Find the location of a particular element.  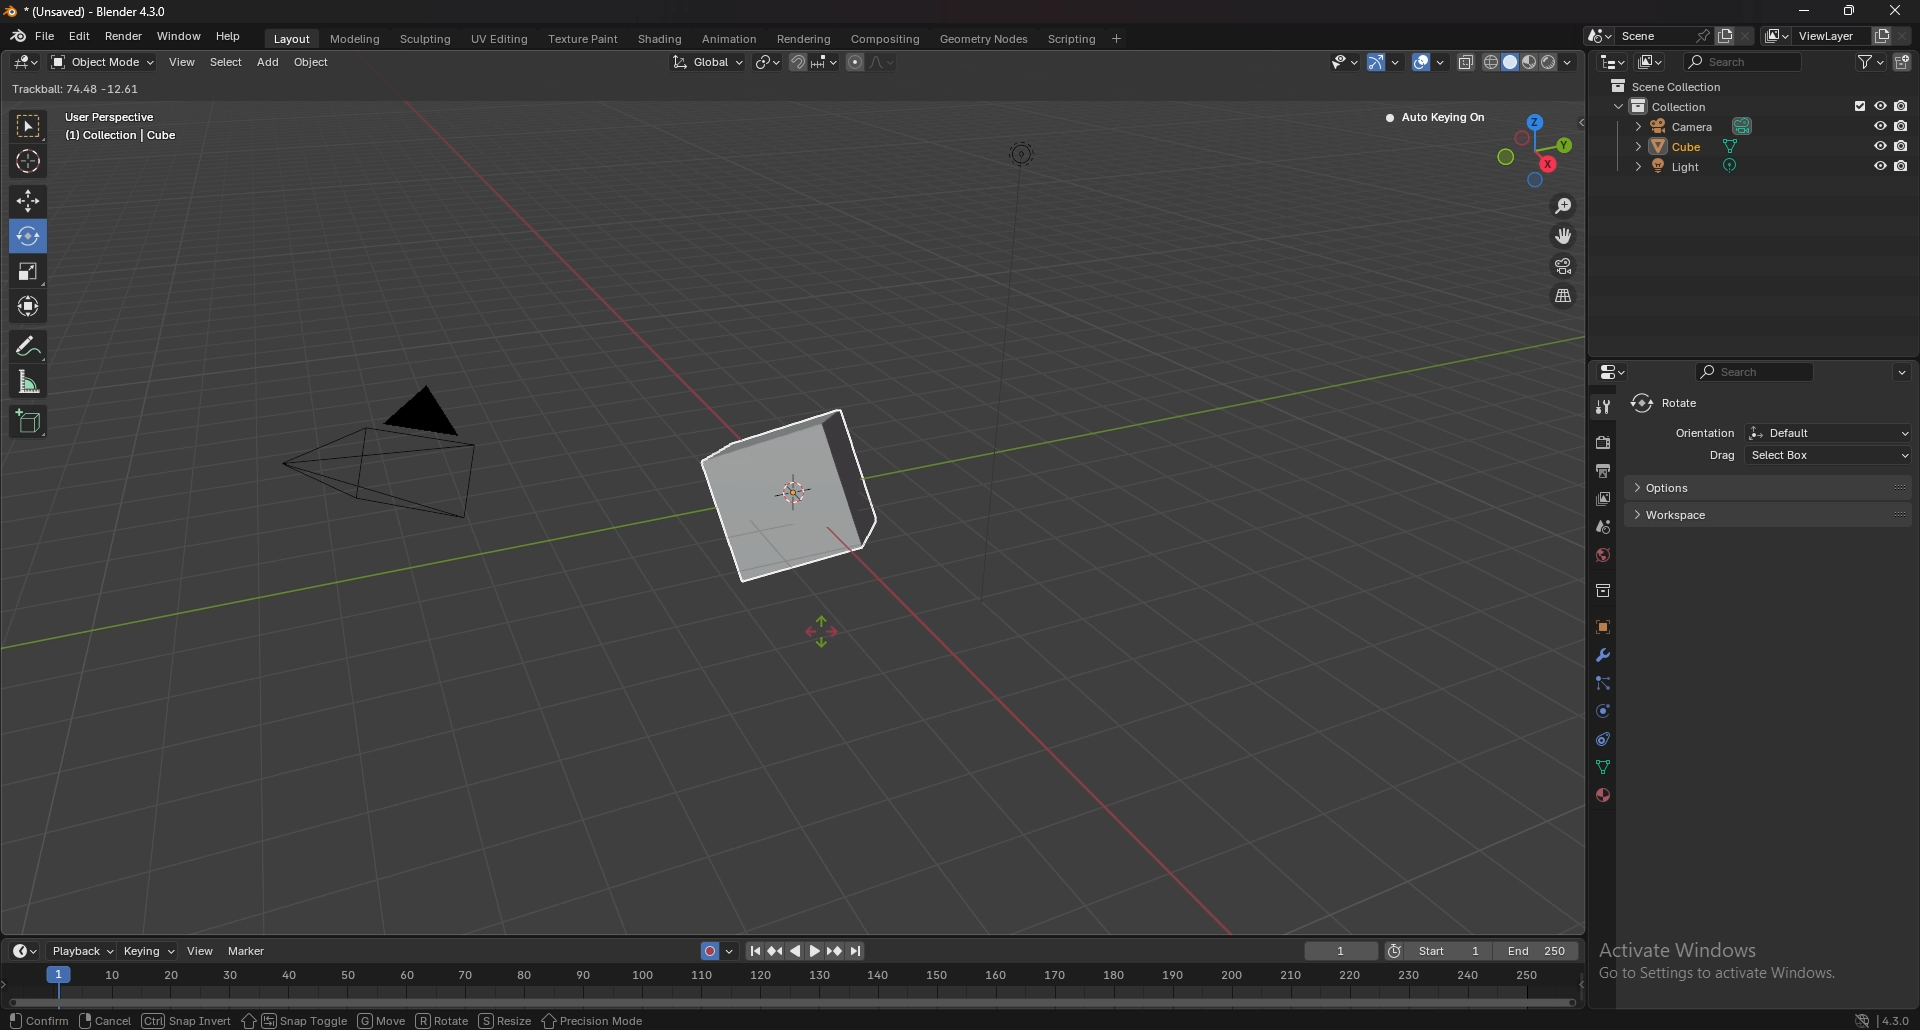

auto keying on is located at coordinates (1436, 118).